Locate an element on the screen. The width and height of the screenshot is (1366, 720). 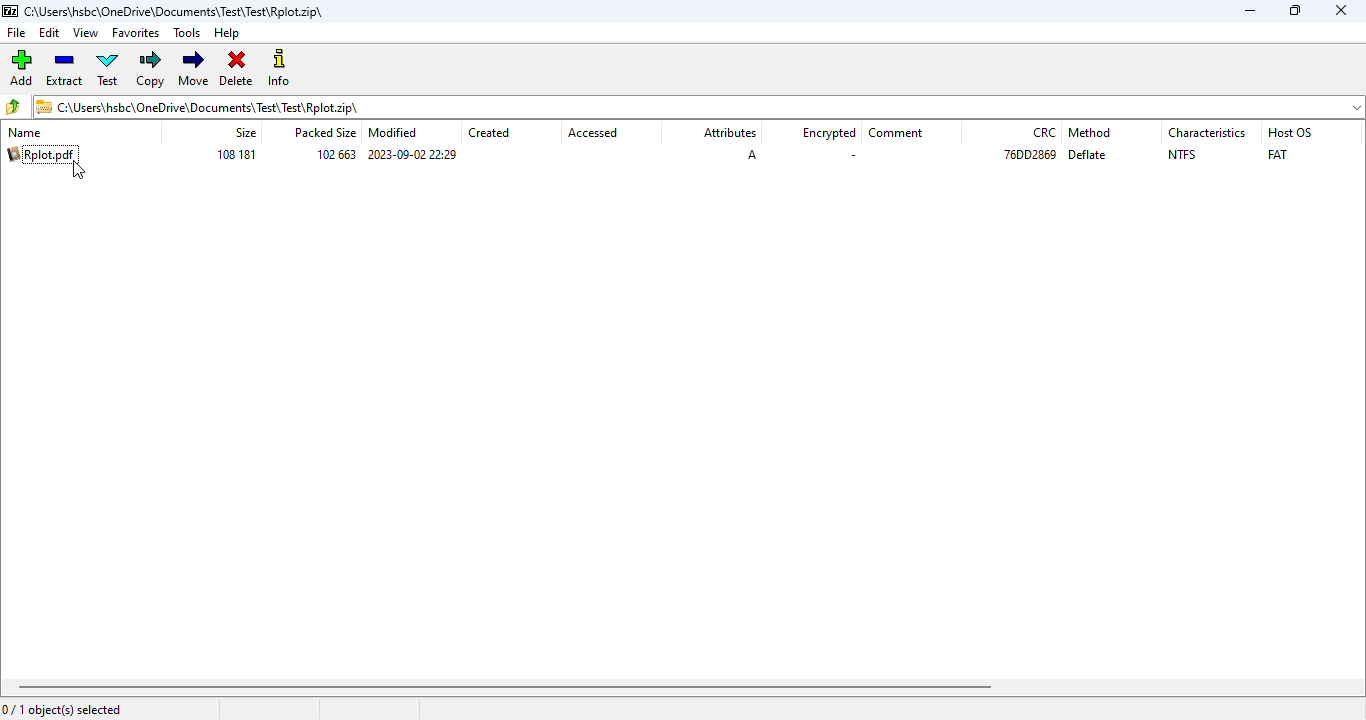
copy is located at coordinates (151, 69).